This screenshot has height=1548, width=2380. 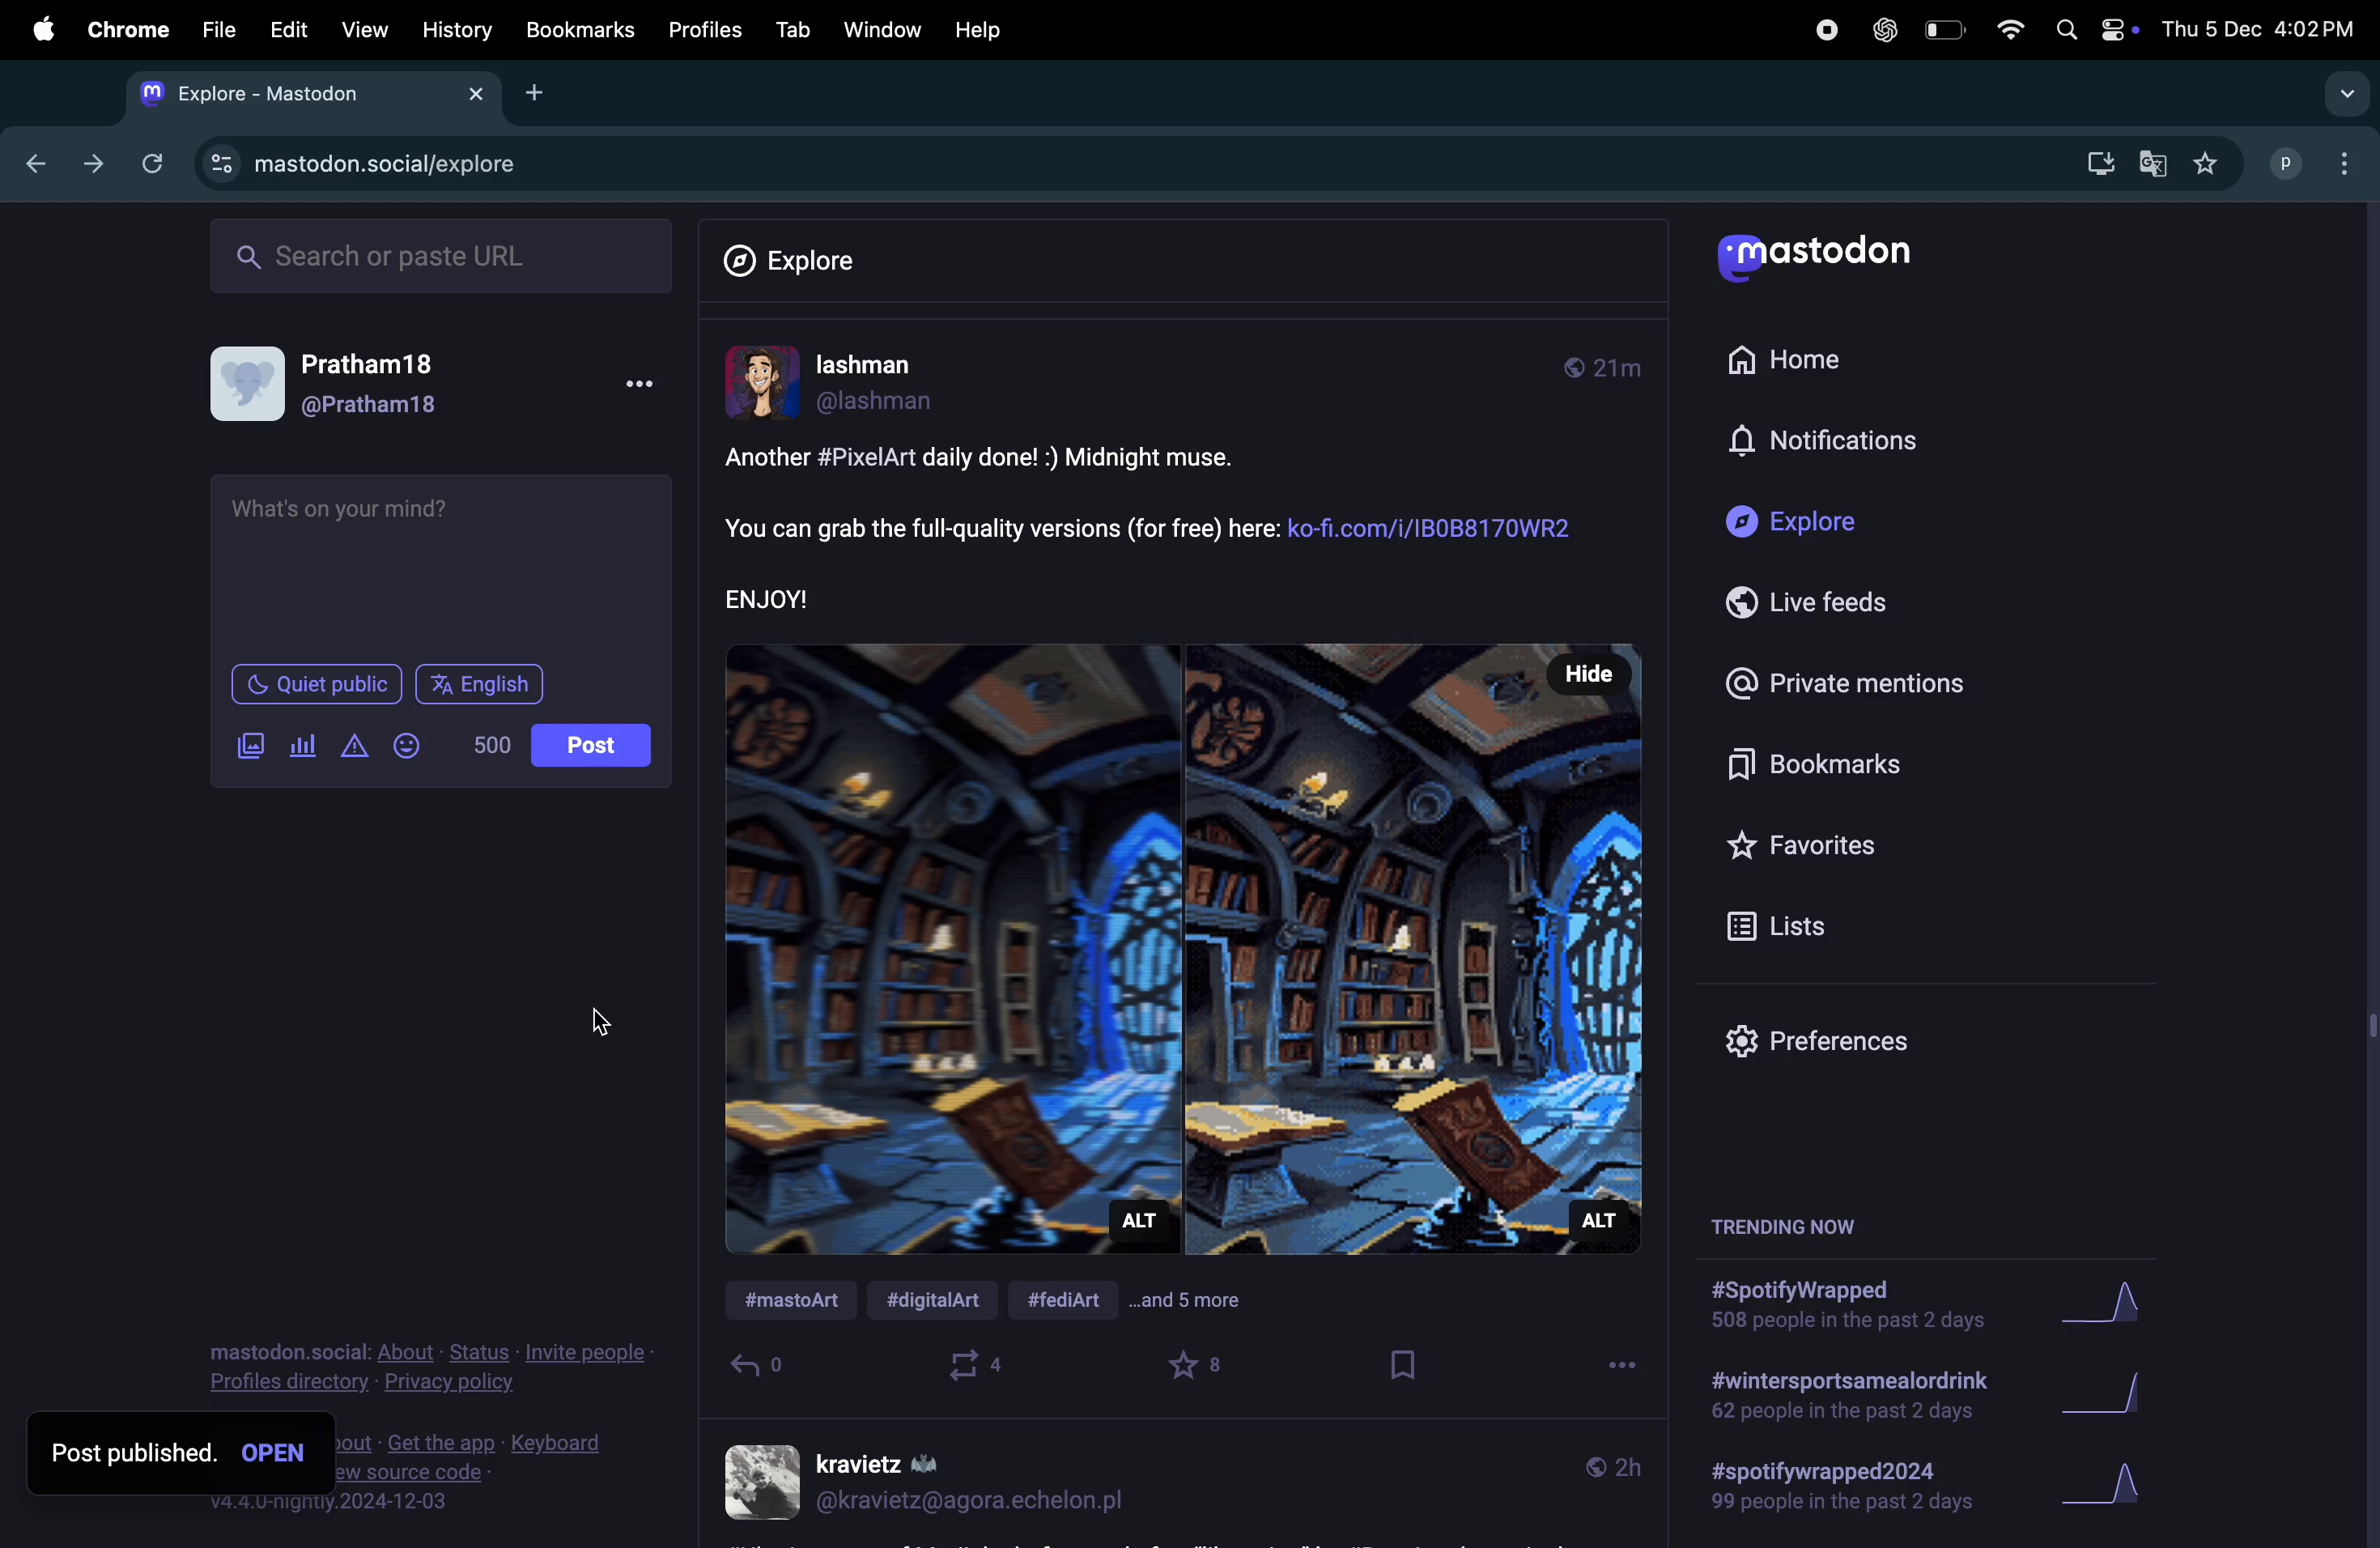 I want to click on Graph, so click(x=2116, y=1399).